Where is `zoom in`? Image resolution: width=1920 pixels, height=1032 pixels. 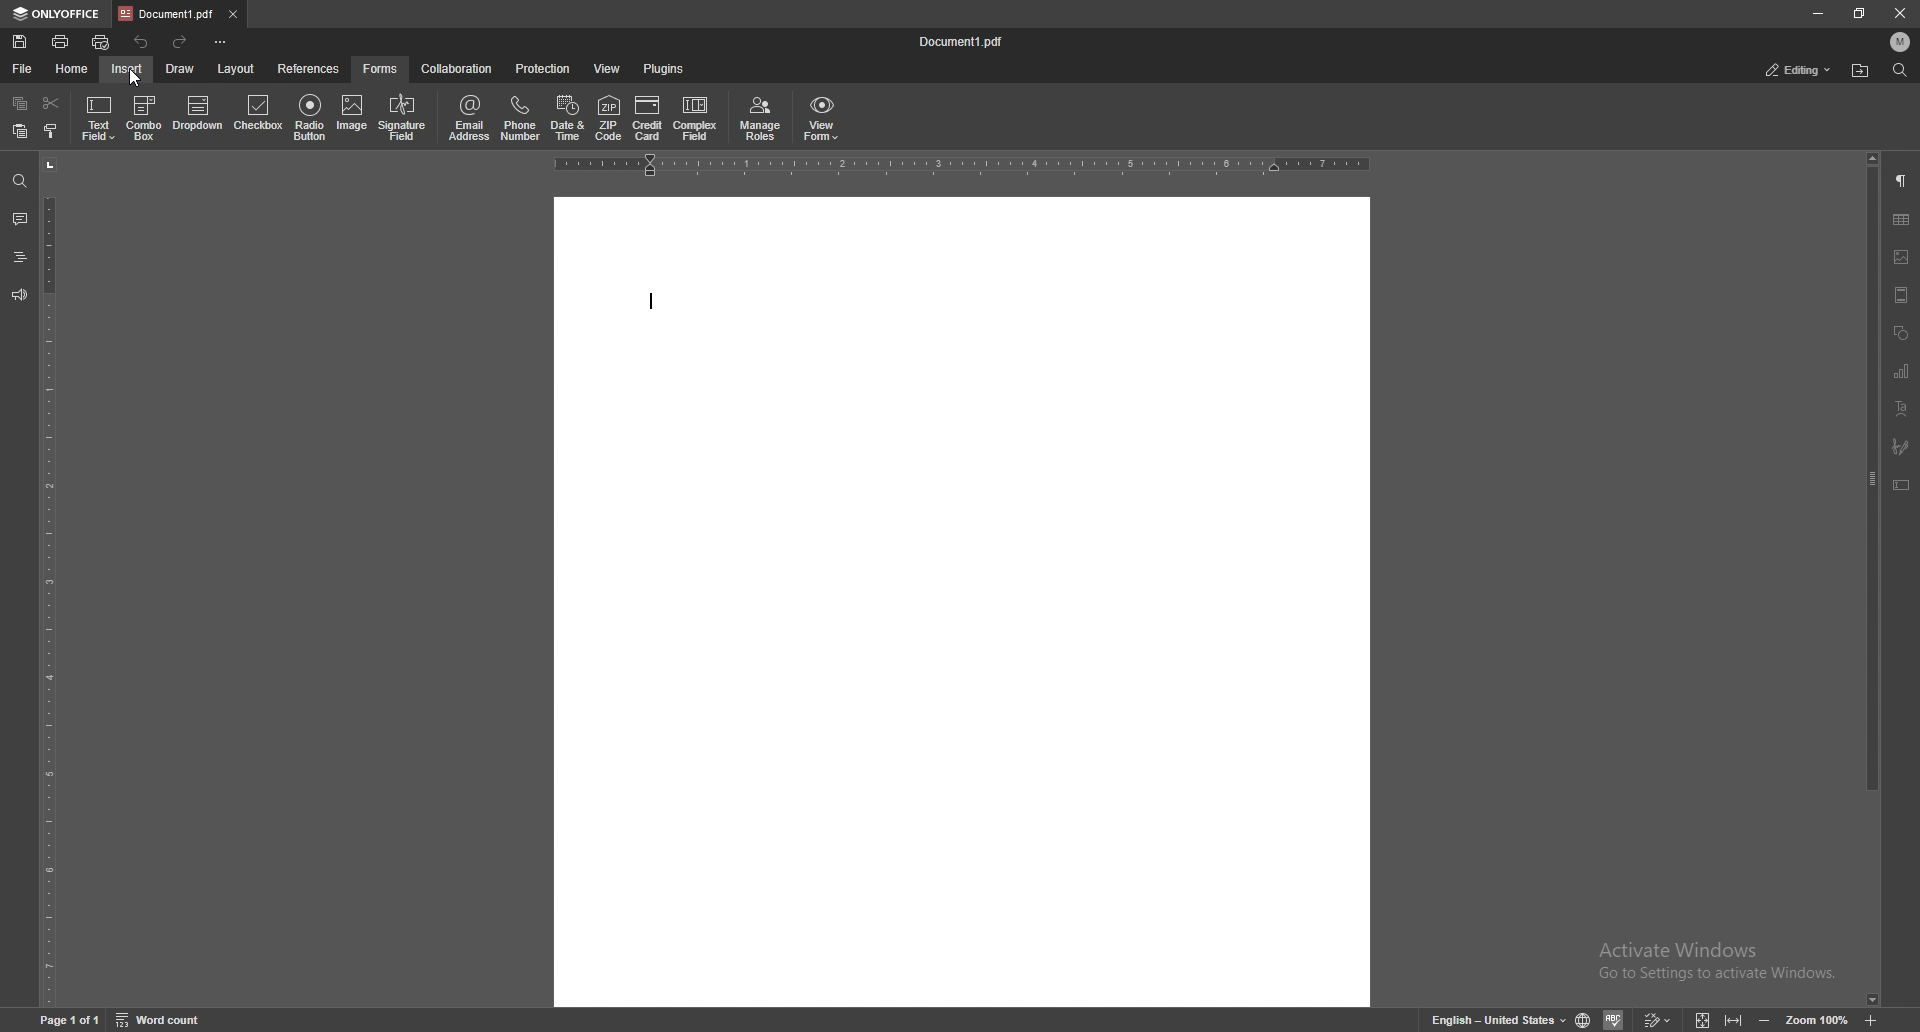 zoom in is located at coordinates (1872, 1019).